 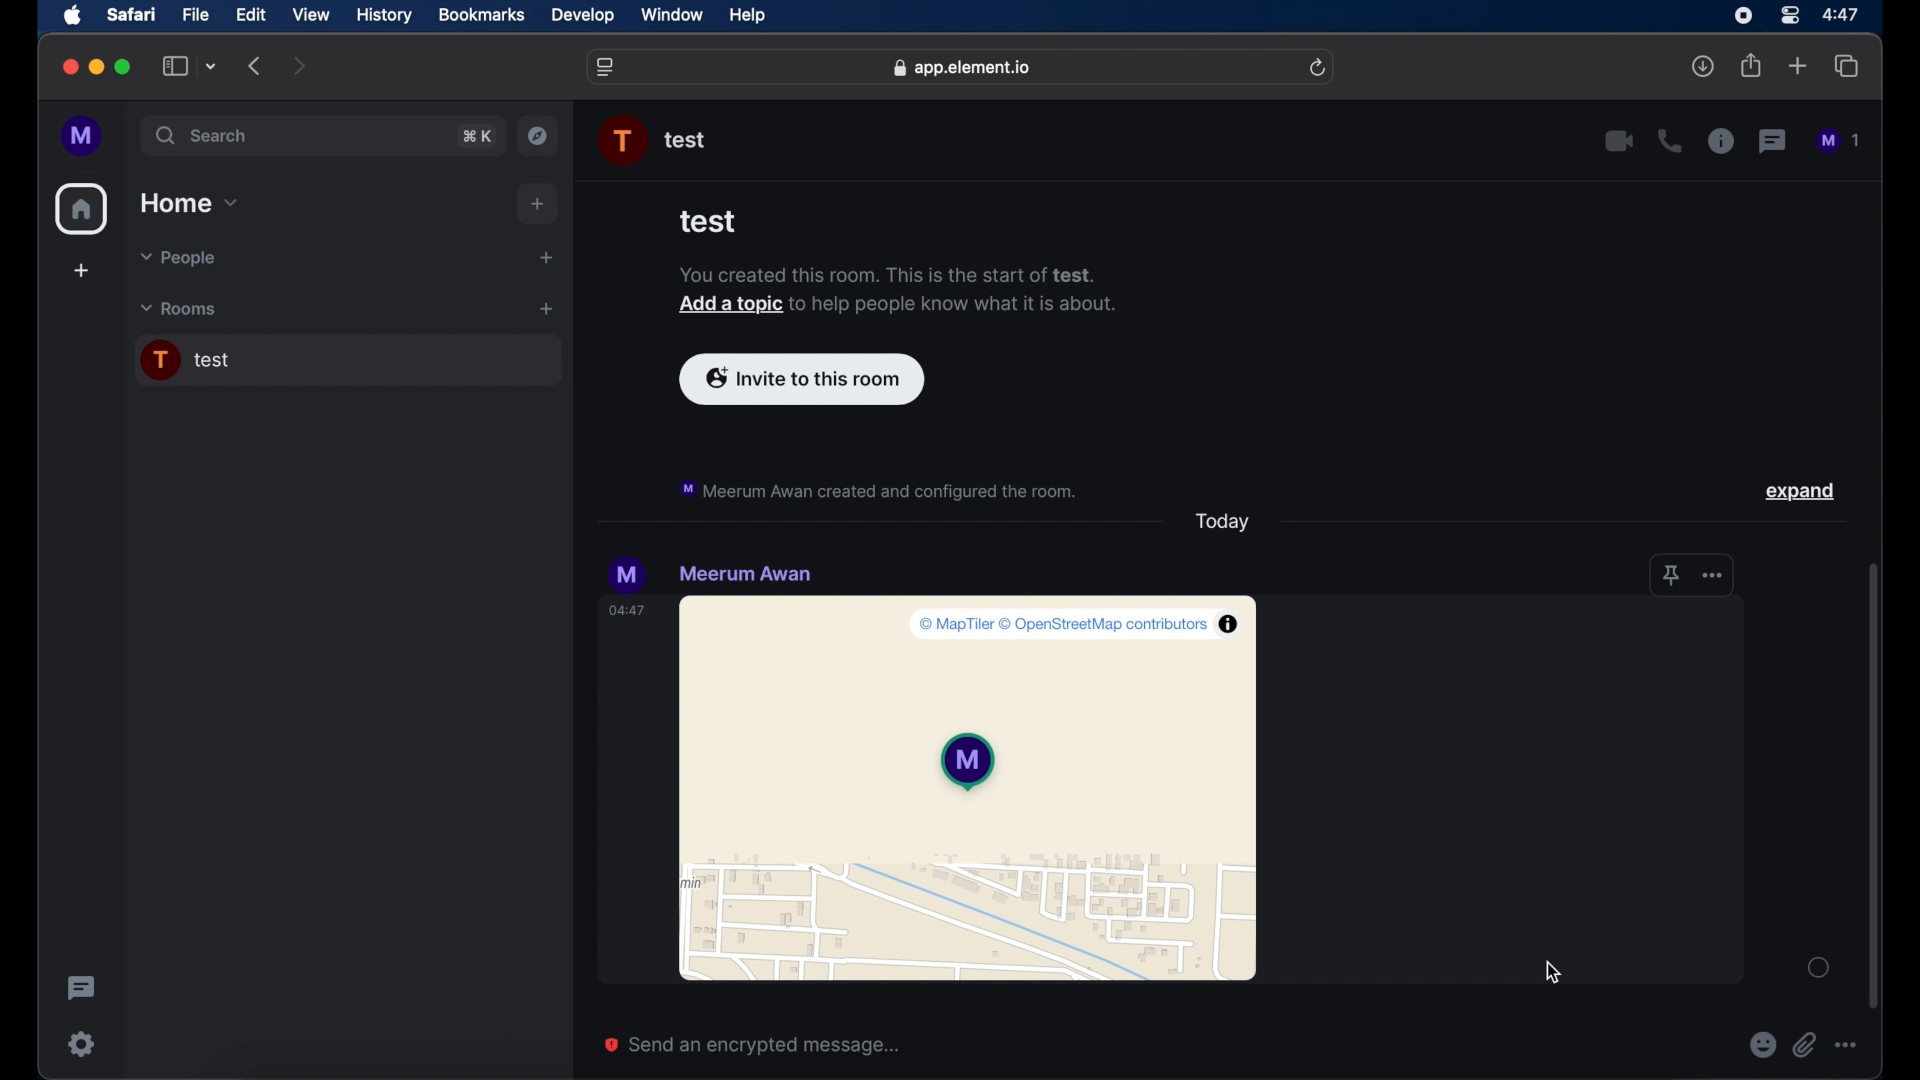 I want to click on You created this room. This is the start of test.
[Add a topic to help people know what it is about., so click(x=884, y=293).